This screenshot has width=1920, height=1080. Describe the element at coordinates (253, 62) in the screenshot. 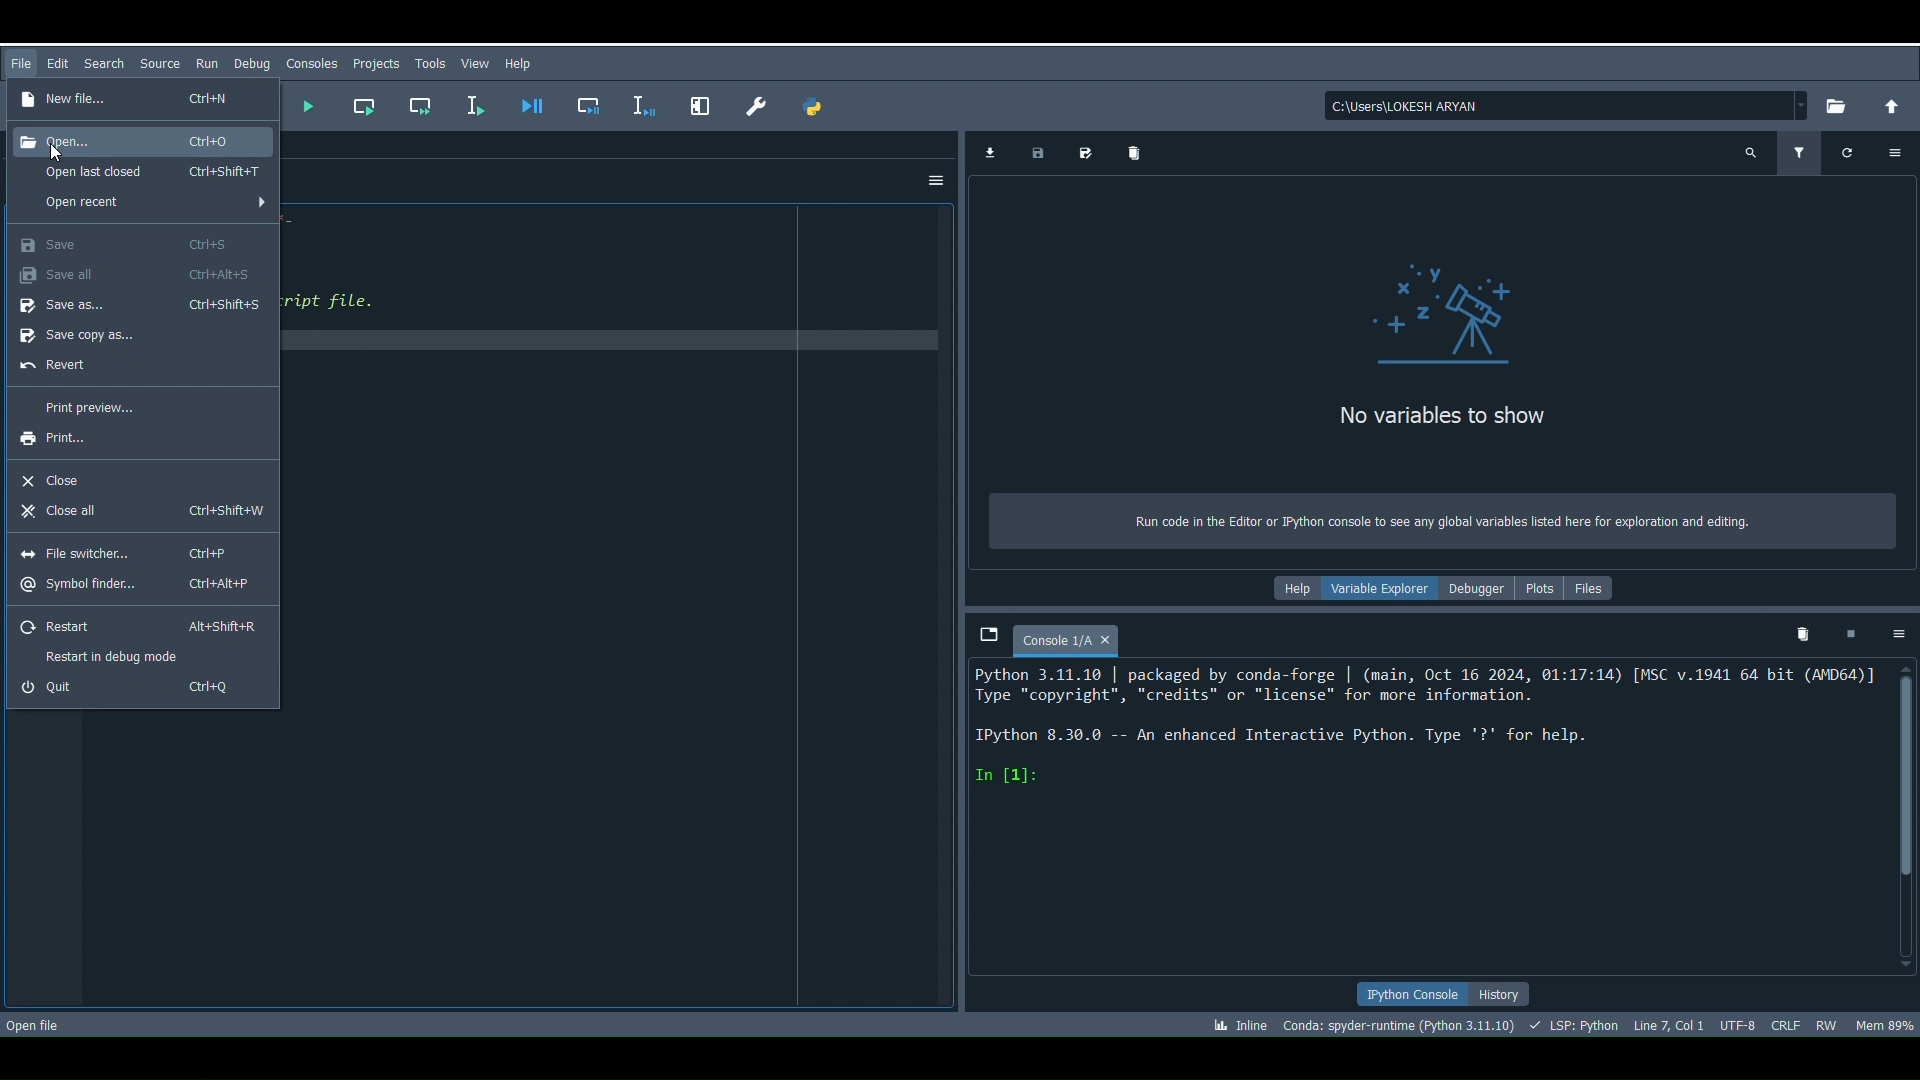

I see `Debug` at that location.